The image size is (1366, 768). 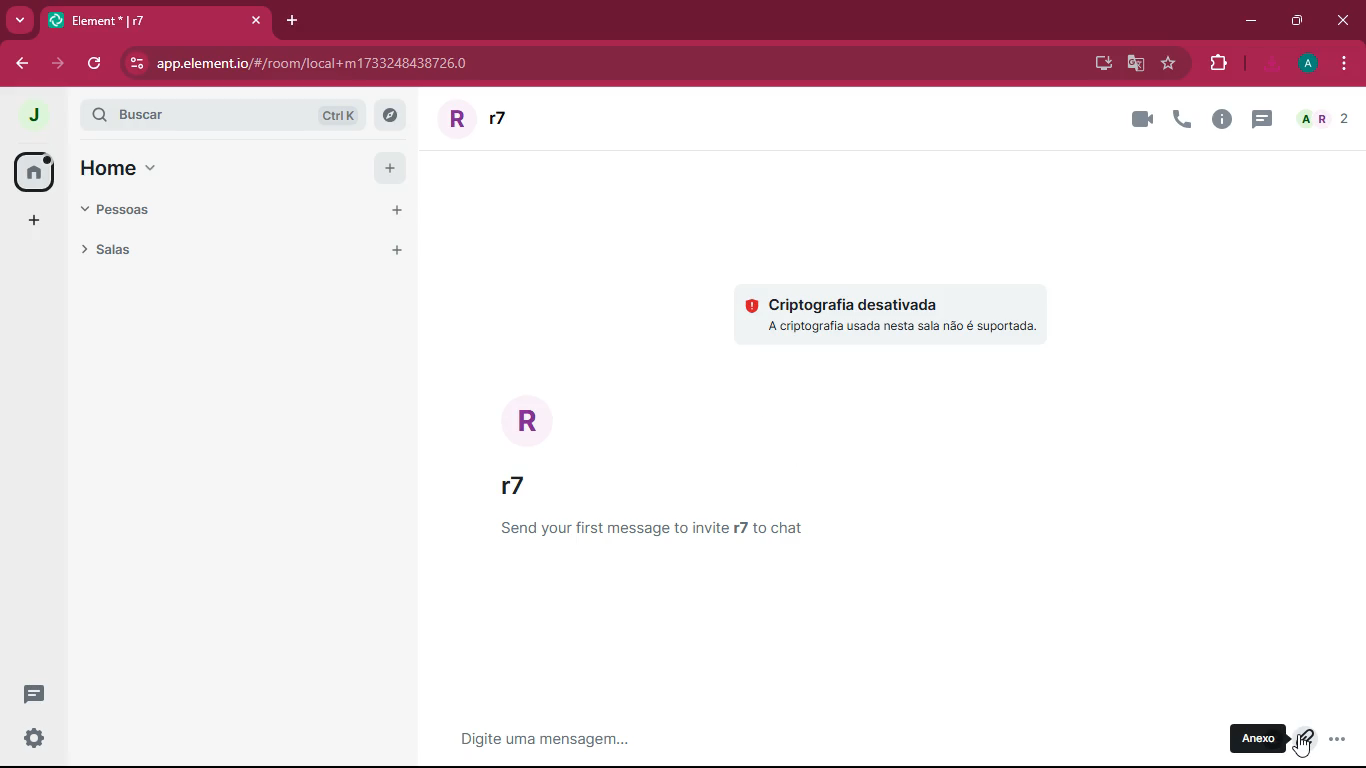 I want to click on videocall, so click(x=1142, y=118).